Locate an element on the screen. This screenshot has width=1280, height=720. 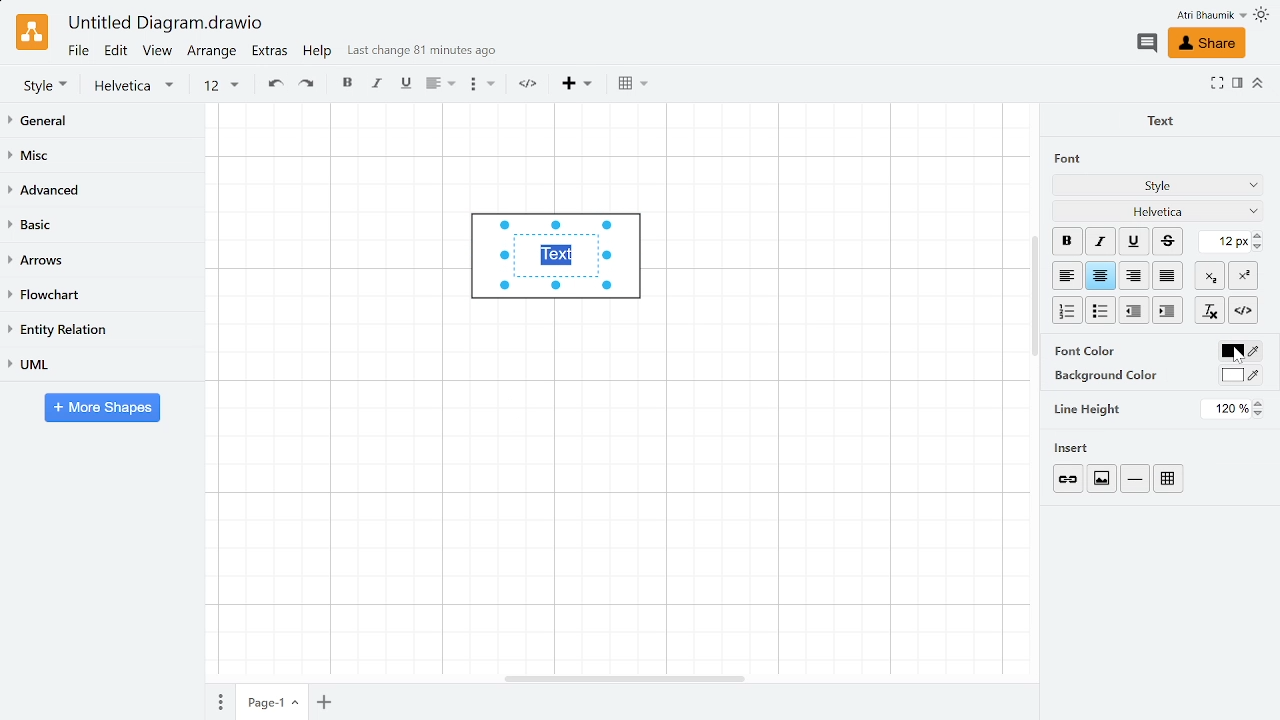
Font style is located at coordinates (1159, 187).